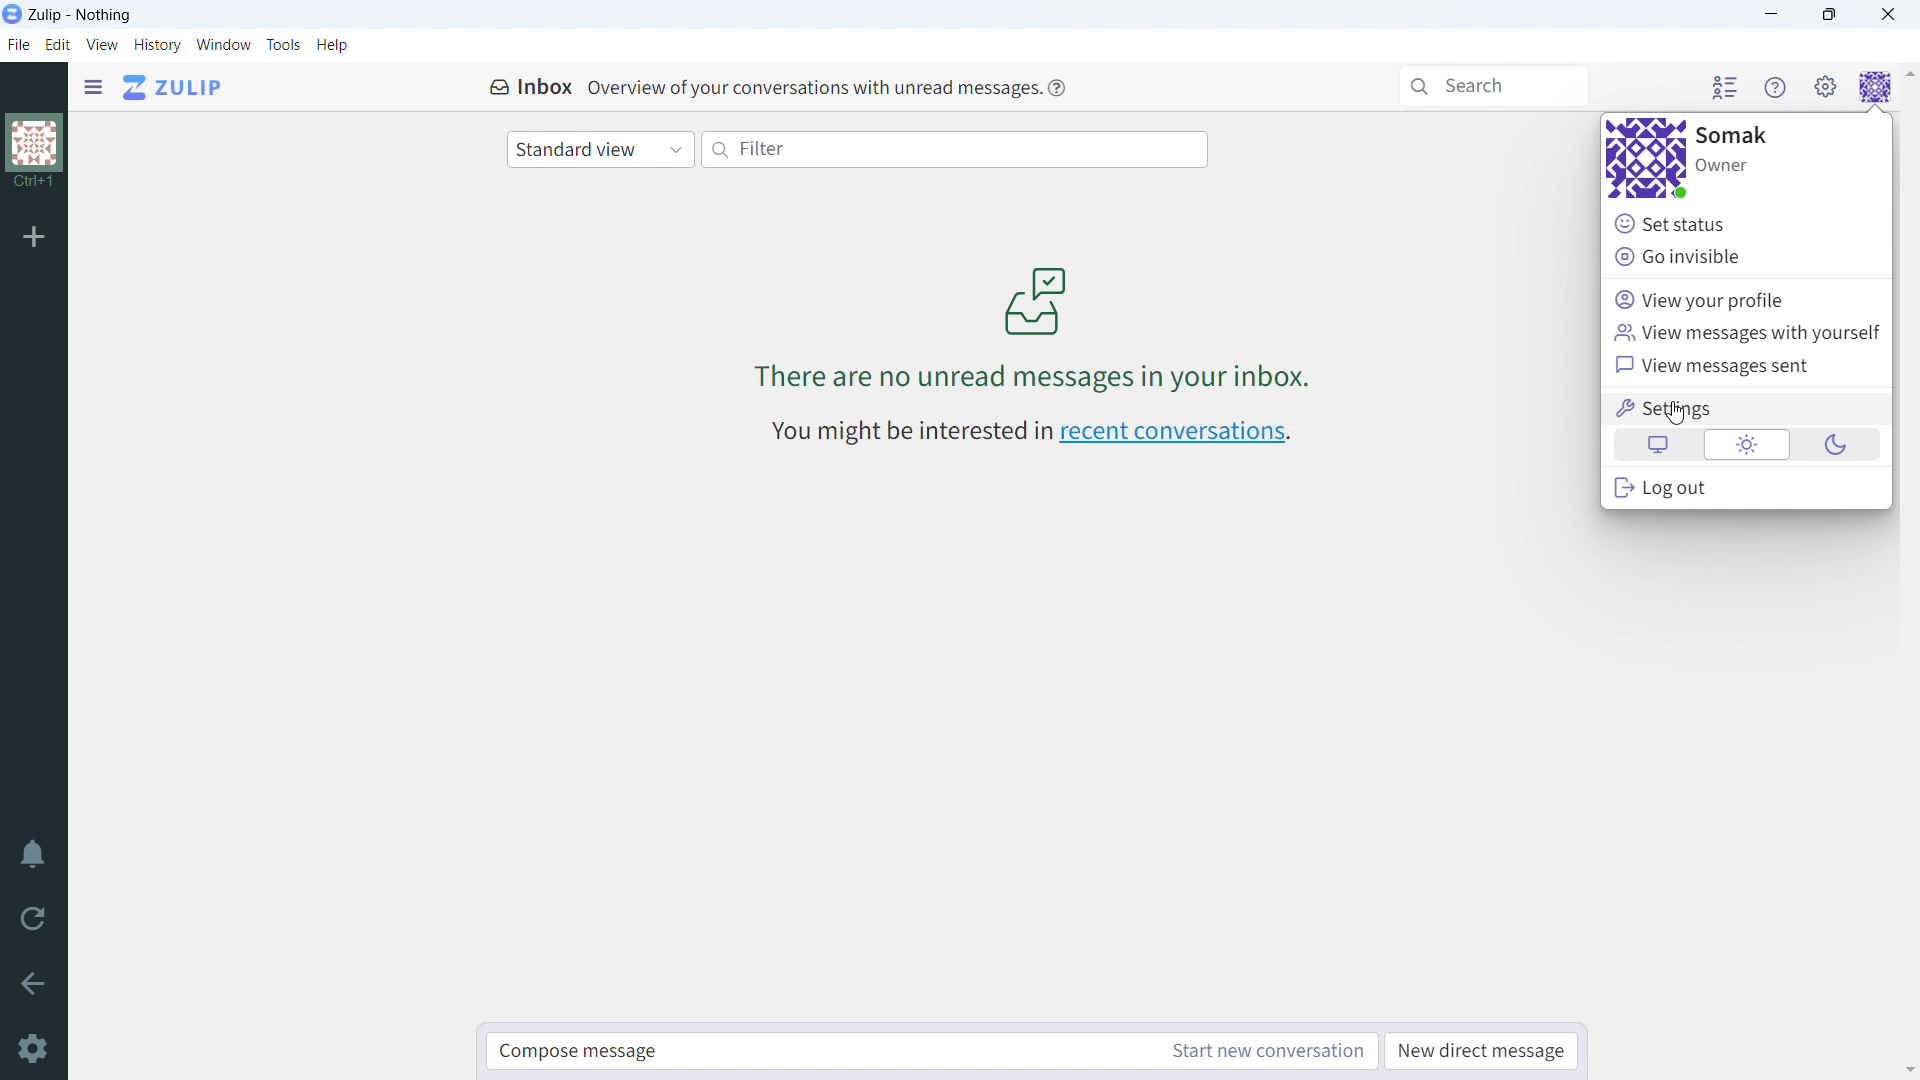 The image size is (1920, 1080). What do you see at coordinates (1826, 88) in the screenshot?
I see `main menu` at bounding box center [1826, 88].